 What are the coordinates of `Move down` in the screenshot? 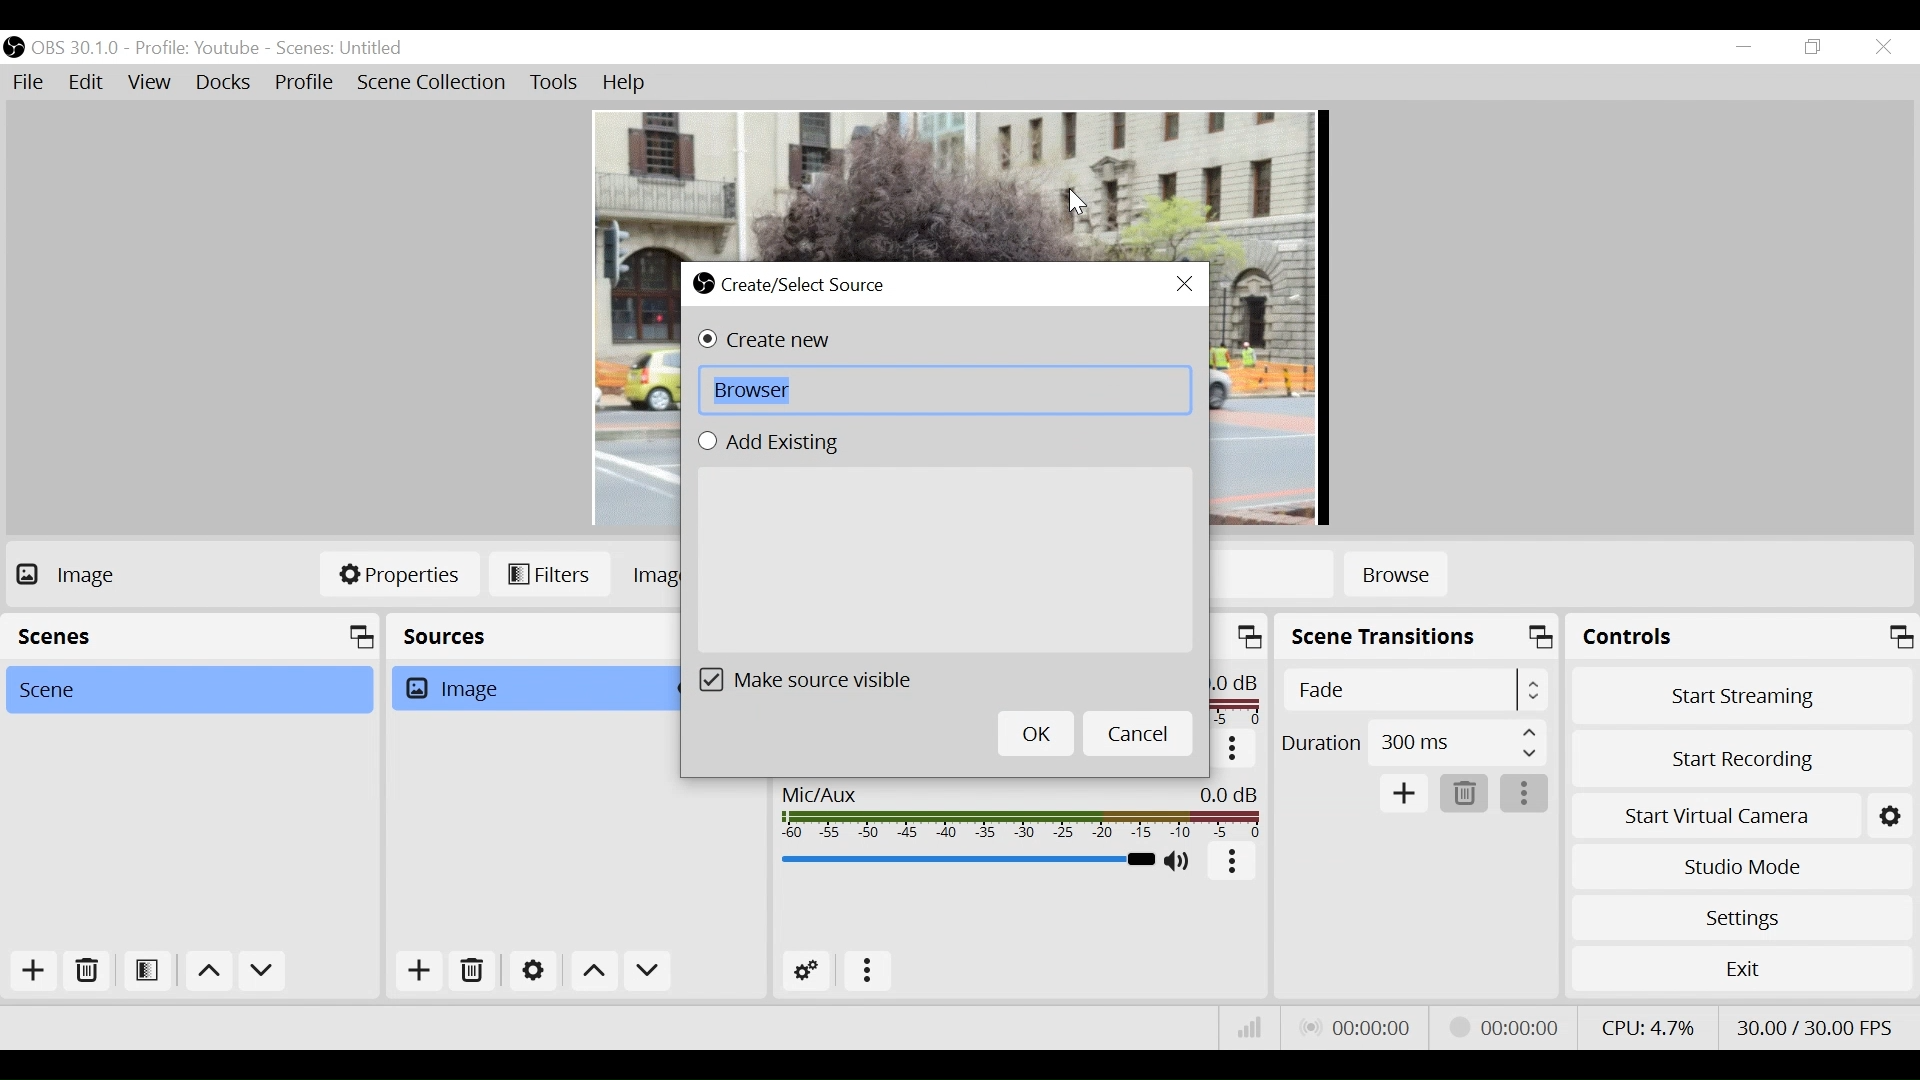 It's located at (265, 972).